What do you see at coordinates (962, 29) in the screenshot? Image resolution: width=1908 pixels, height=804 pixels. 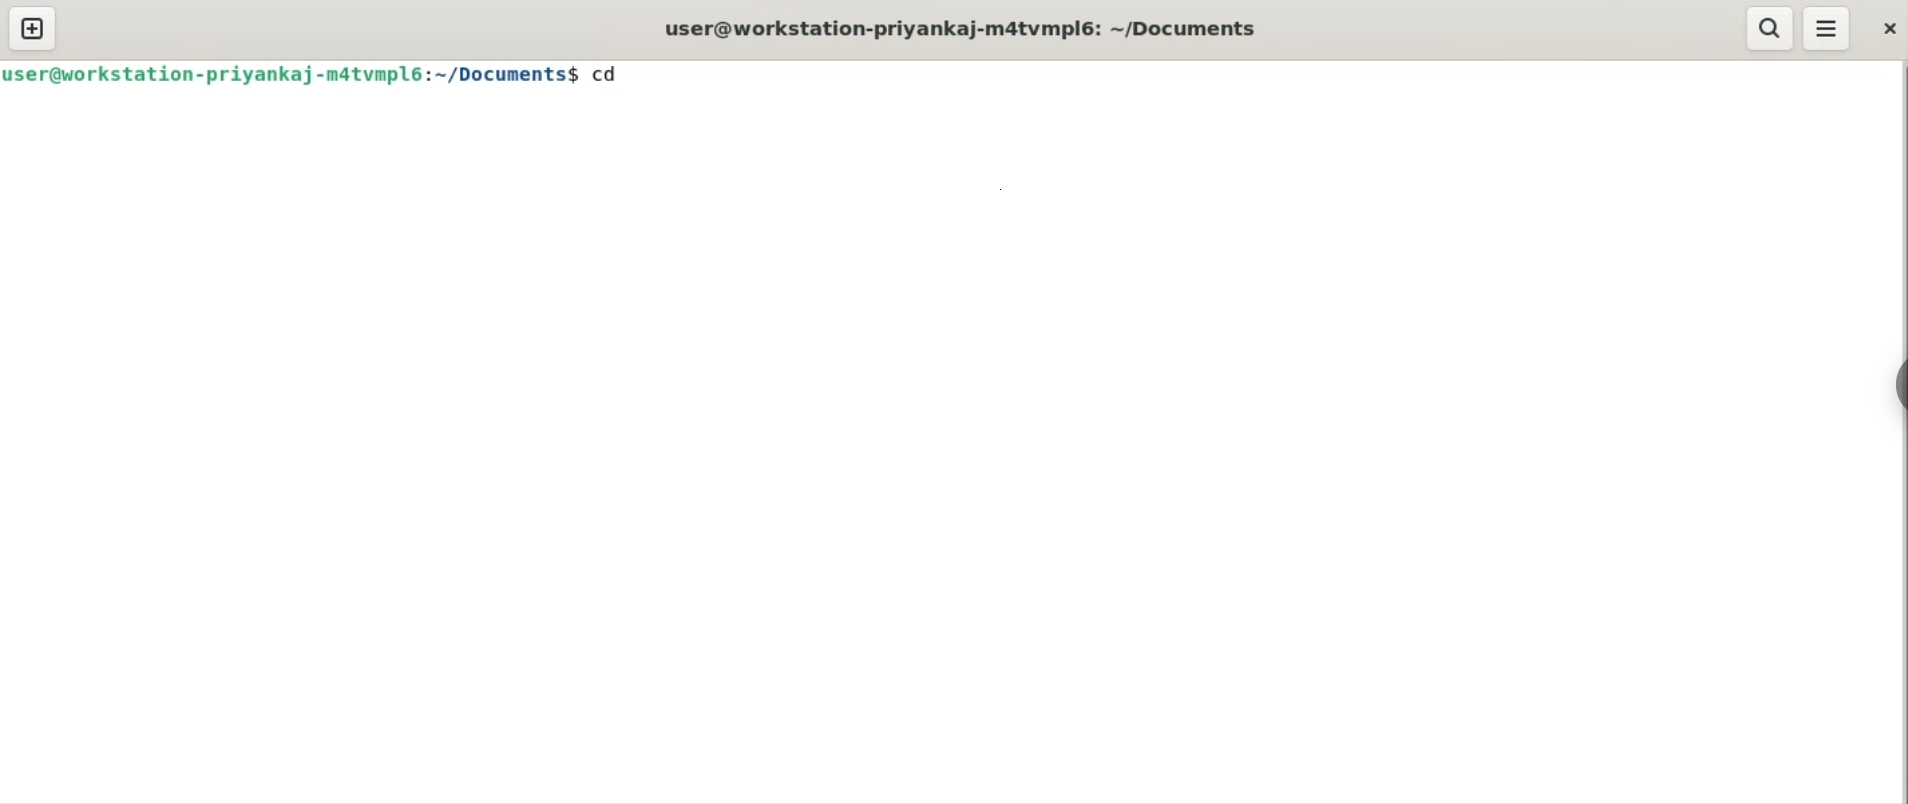 I see `user@workstation-priyankaj-m4tvmpl6: ~/Documents` at bounding box center [962, 29].